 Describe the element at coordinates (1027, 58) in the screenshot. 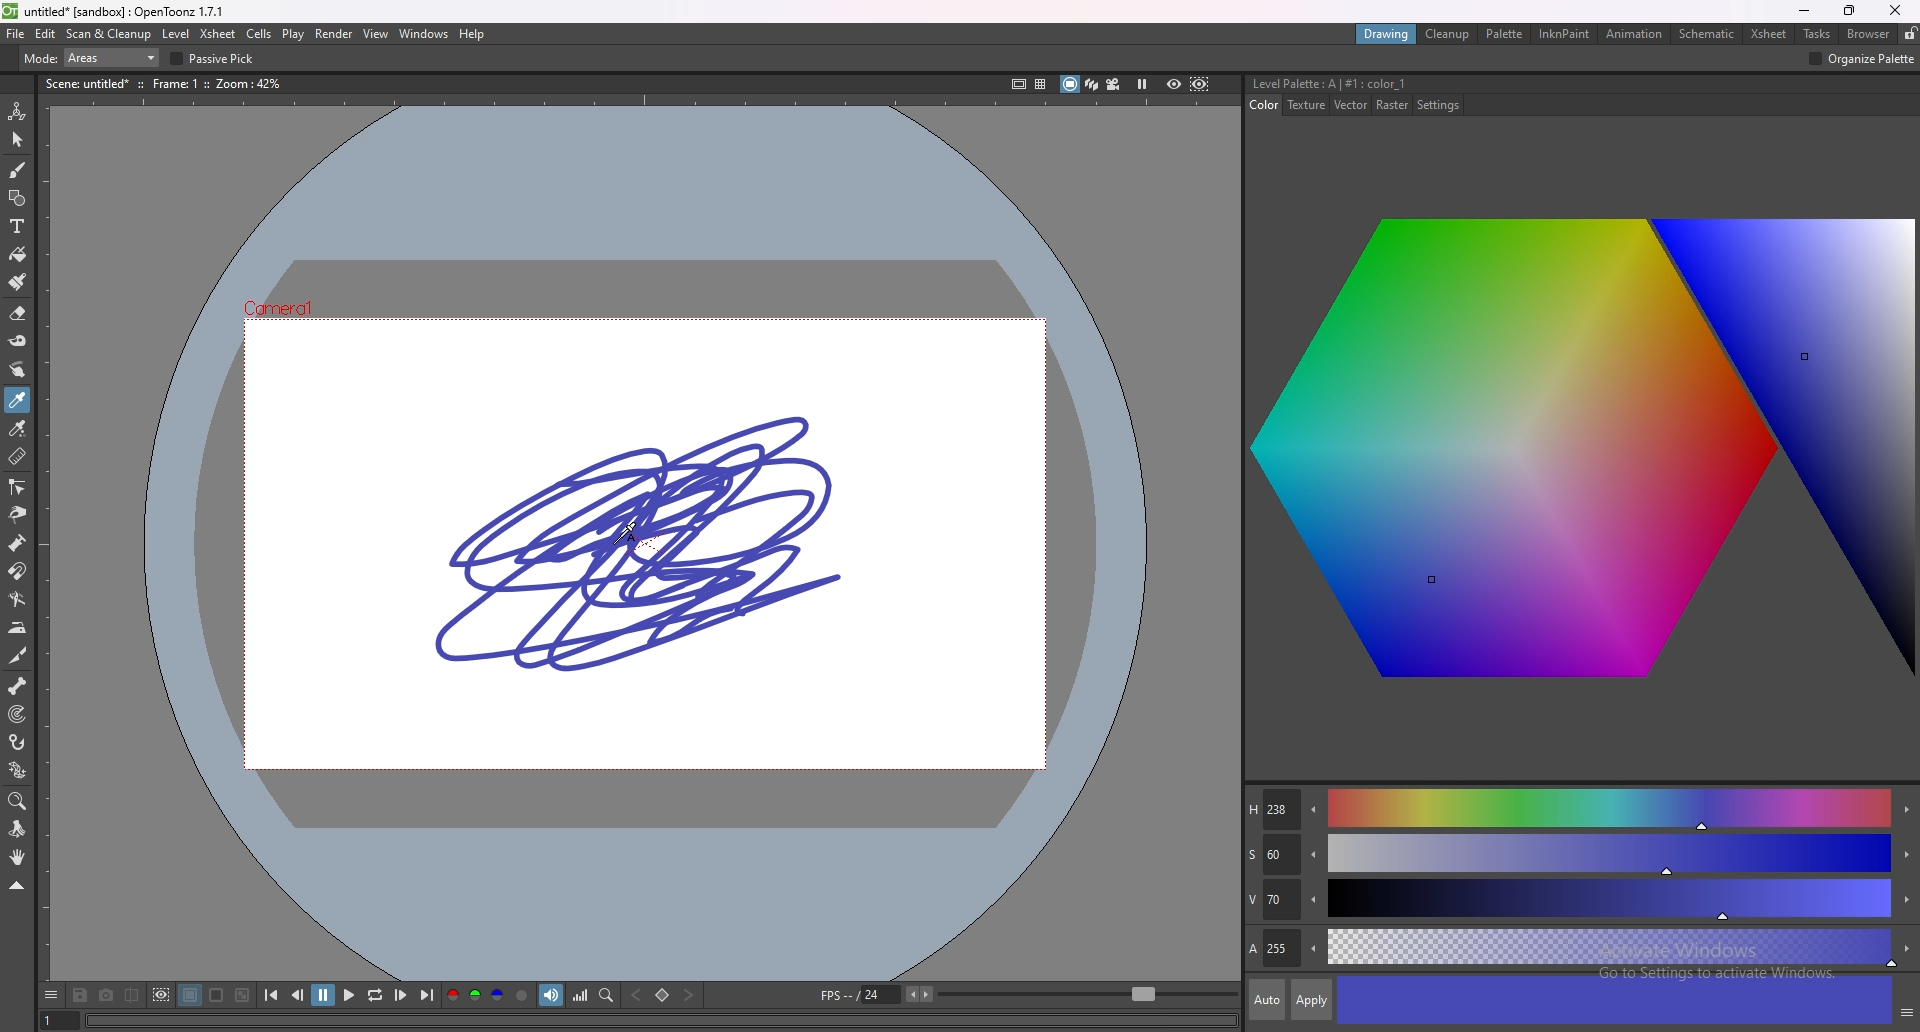

I see `rotation` at that location.